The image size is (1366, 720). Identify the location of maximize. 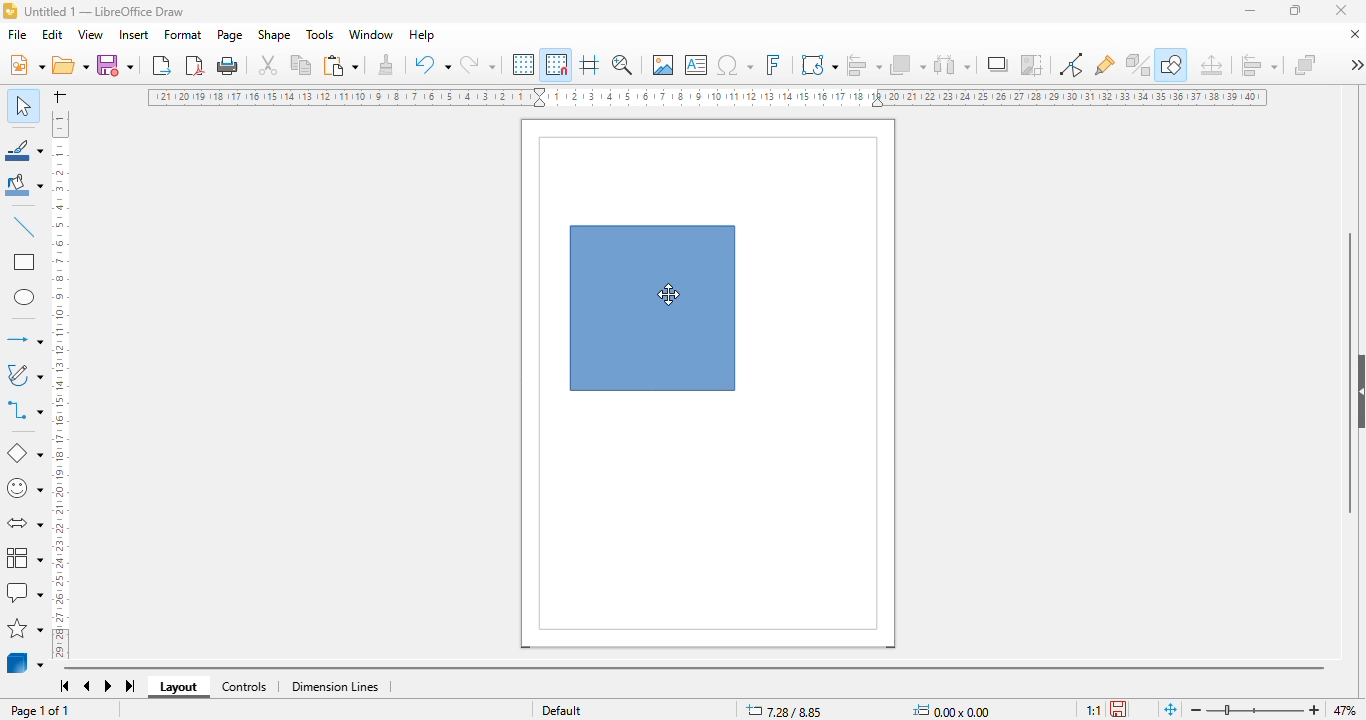
(1295, 10).